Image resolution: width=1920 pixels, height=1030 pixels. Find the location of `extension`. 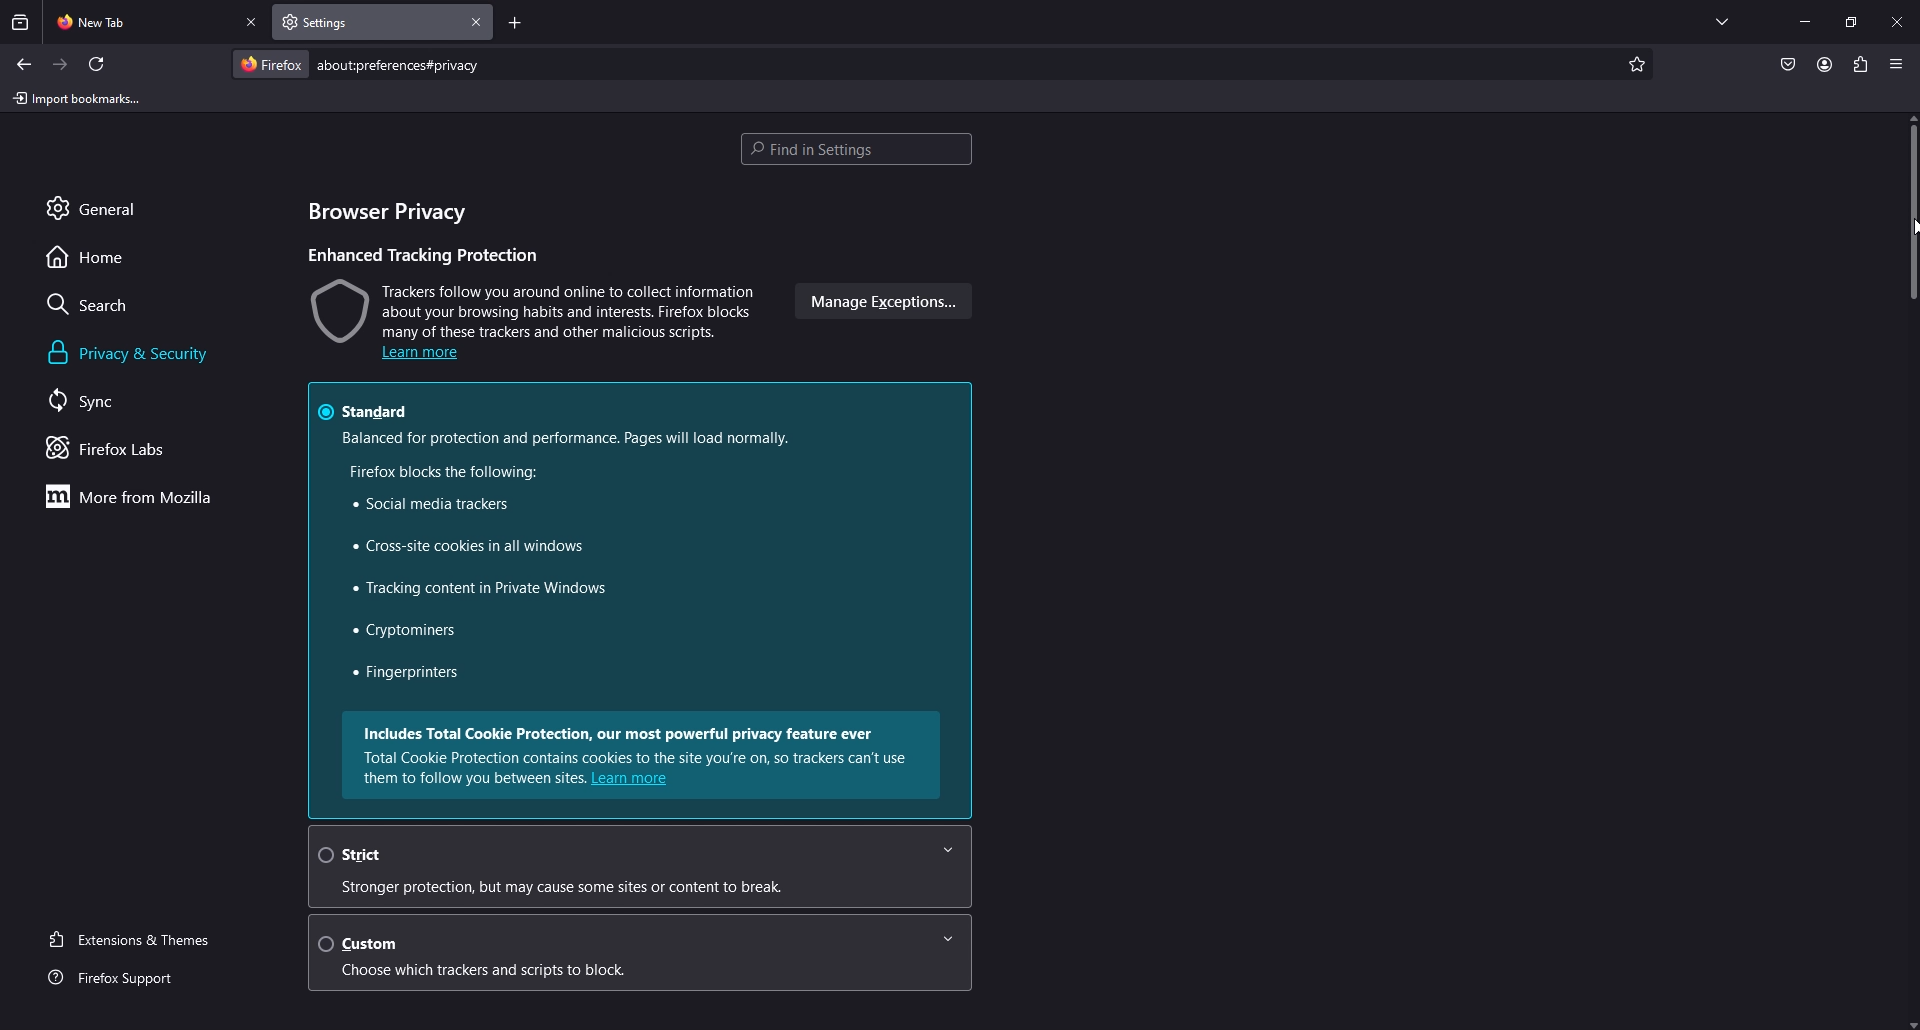

extension is located at coordinates (1862, 64).